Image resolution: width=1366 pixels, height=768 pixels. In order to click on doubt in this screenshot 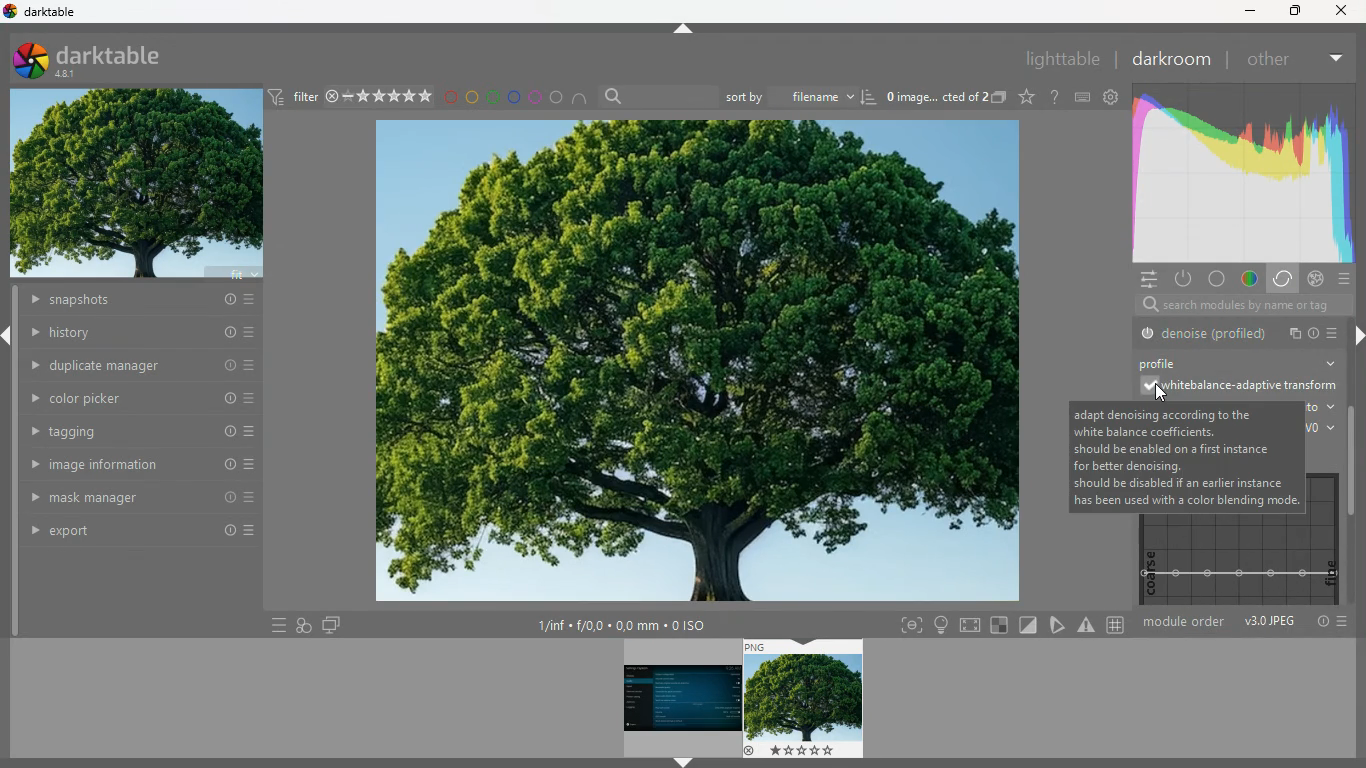, I will do `click(1052, 96)`.